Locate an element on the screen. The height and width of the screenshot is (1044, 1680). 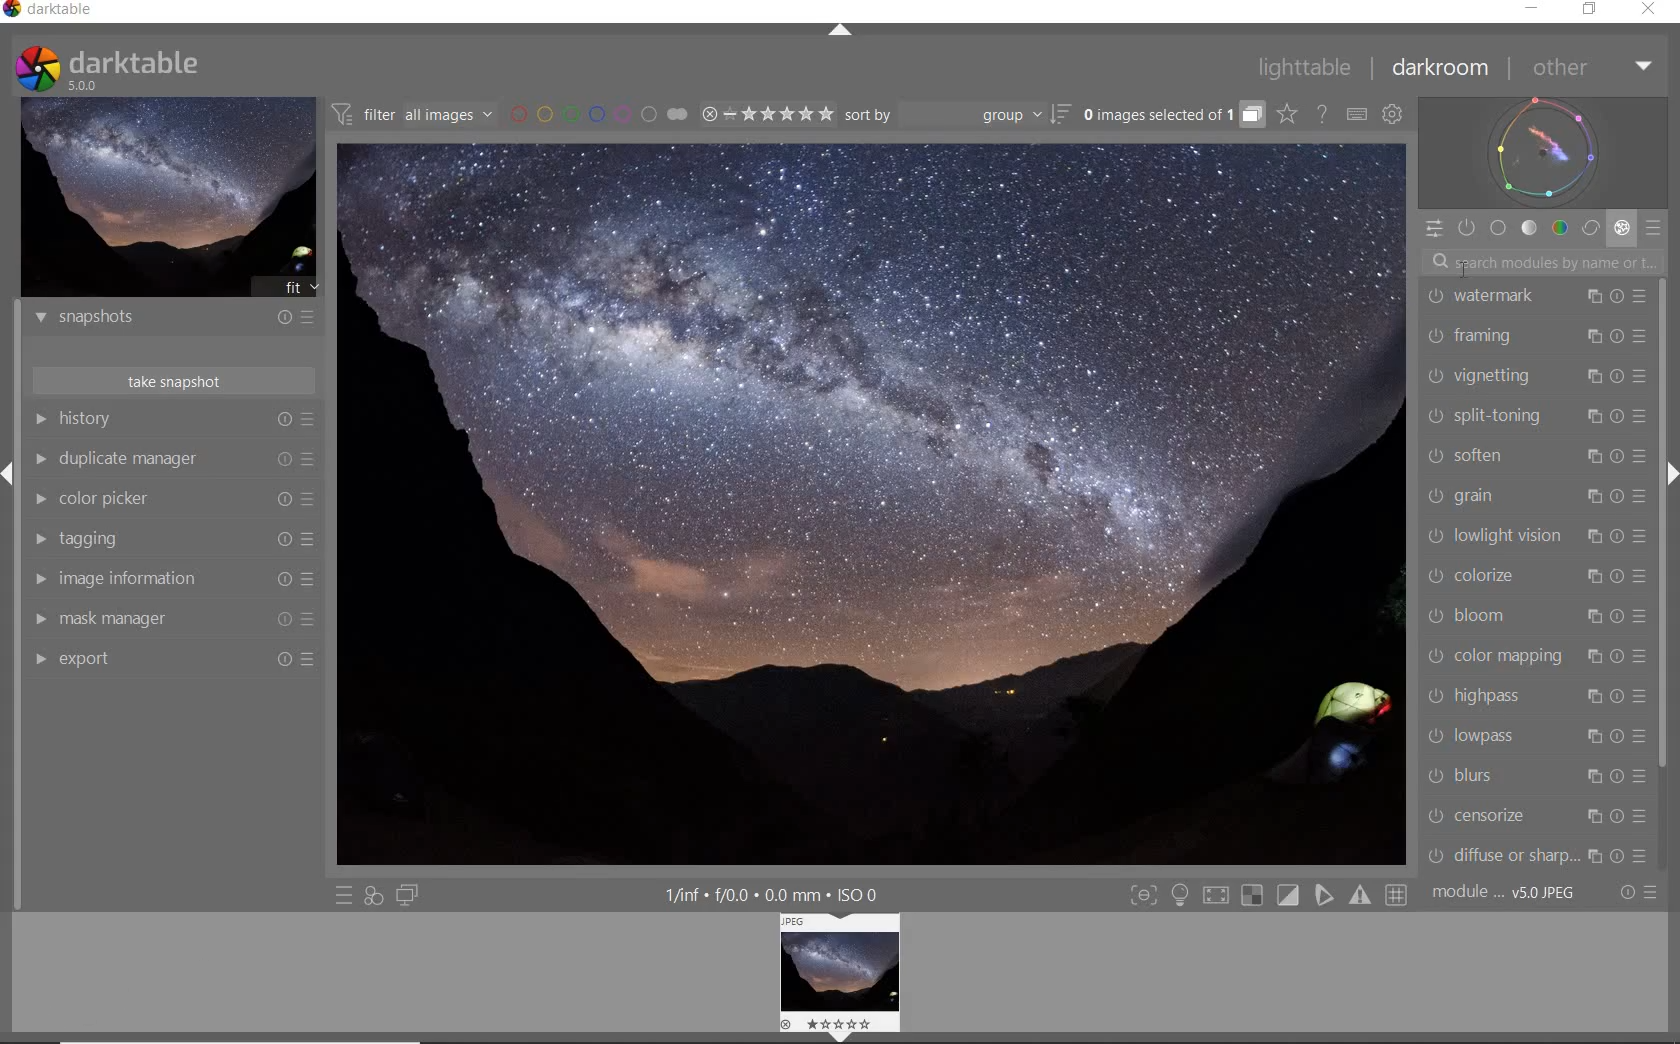
VIGNETTING is located at coordinates (1485, 377).